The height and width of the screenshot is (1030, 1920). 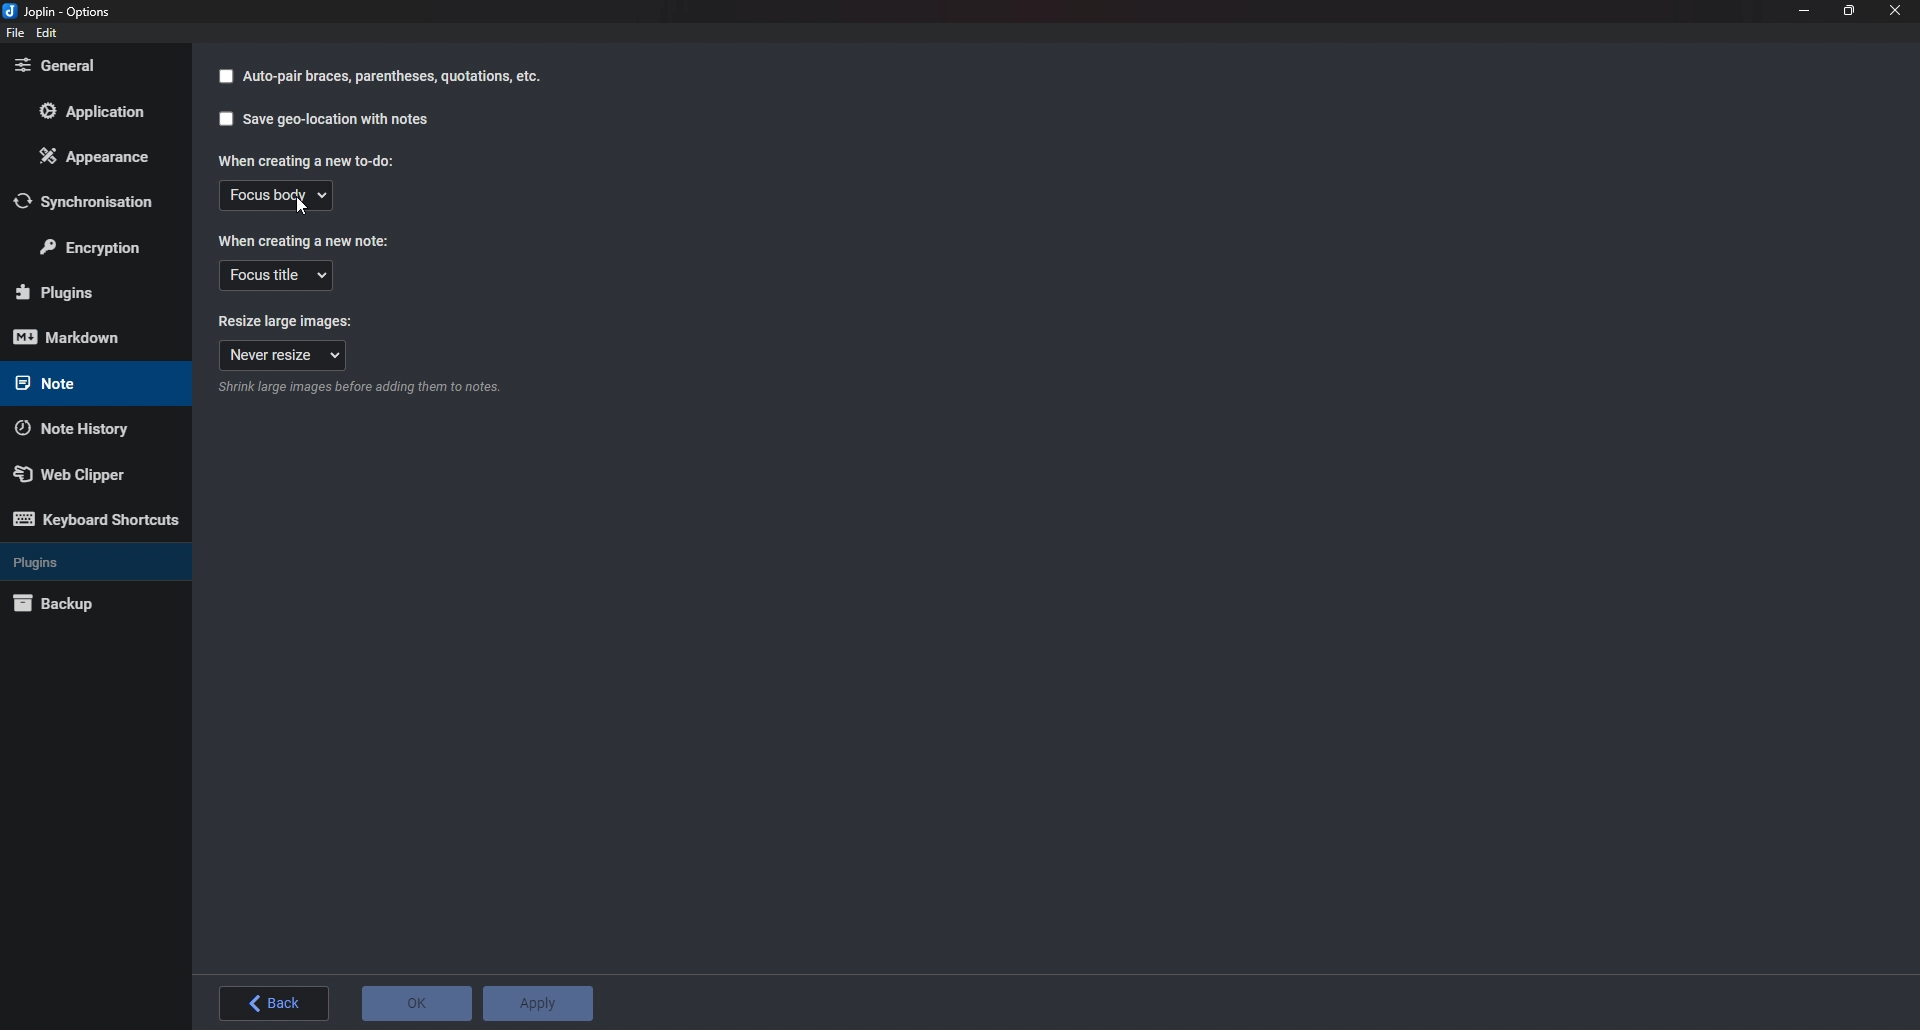 I want to click on note, so click(x=86, y=384).